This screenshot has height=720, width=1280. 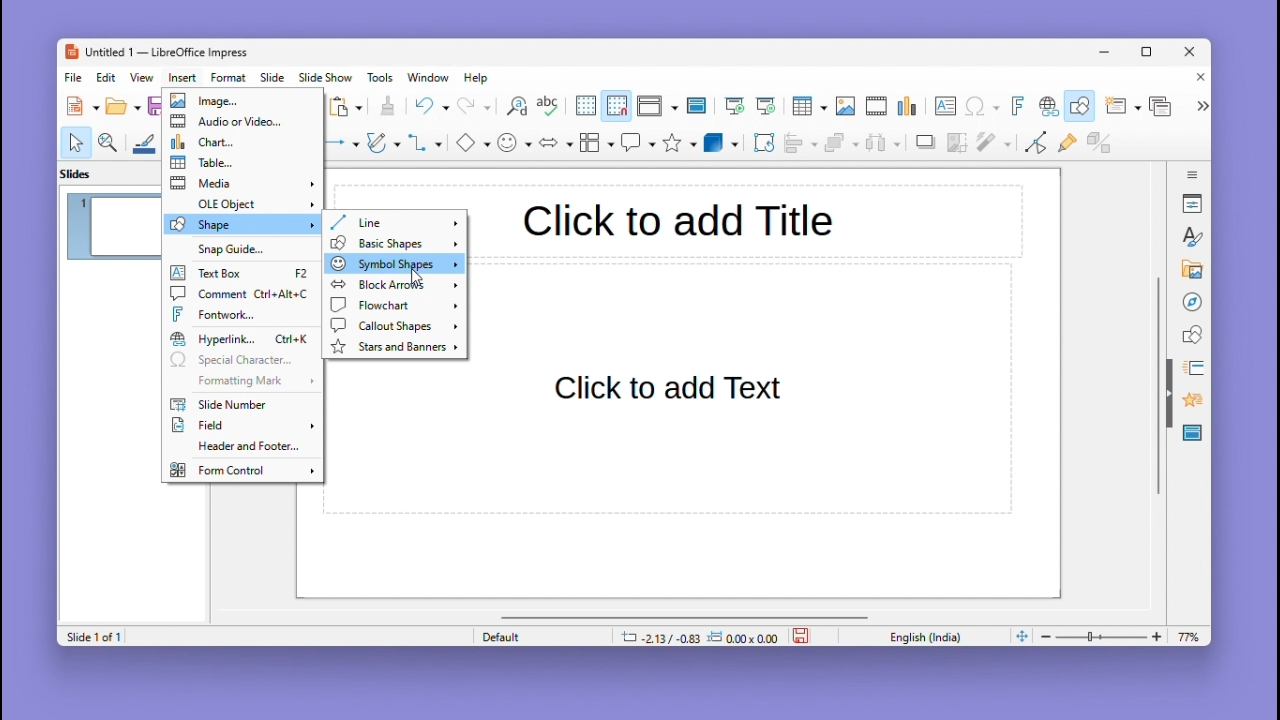 What do you see at coordinates (392, 325) in the screenshot?
I see `Call out shapes` at bounding box center [392, 325].